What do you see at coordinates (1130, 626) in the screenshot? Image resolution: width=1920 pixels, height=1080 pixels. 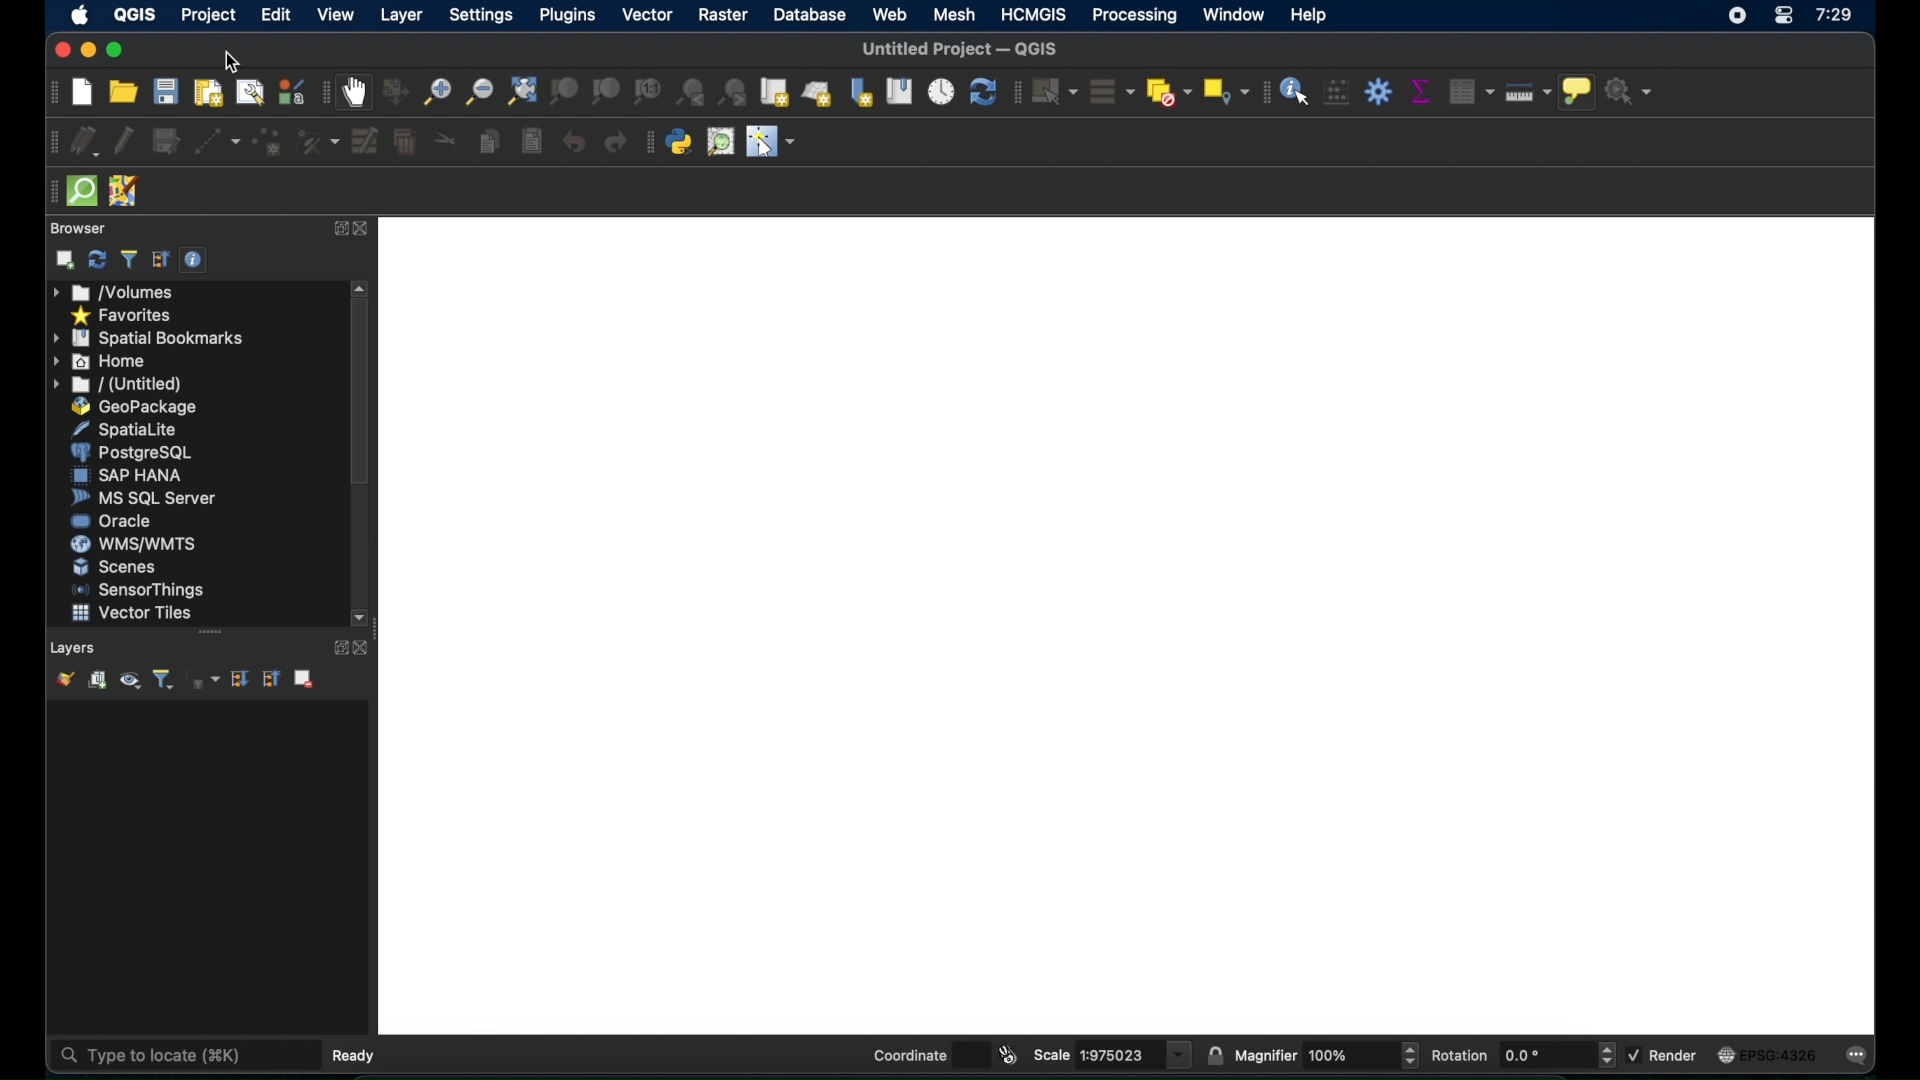 I see `blank project` at bounding box center [1130, 626].